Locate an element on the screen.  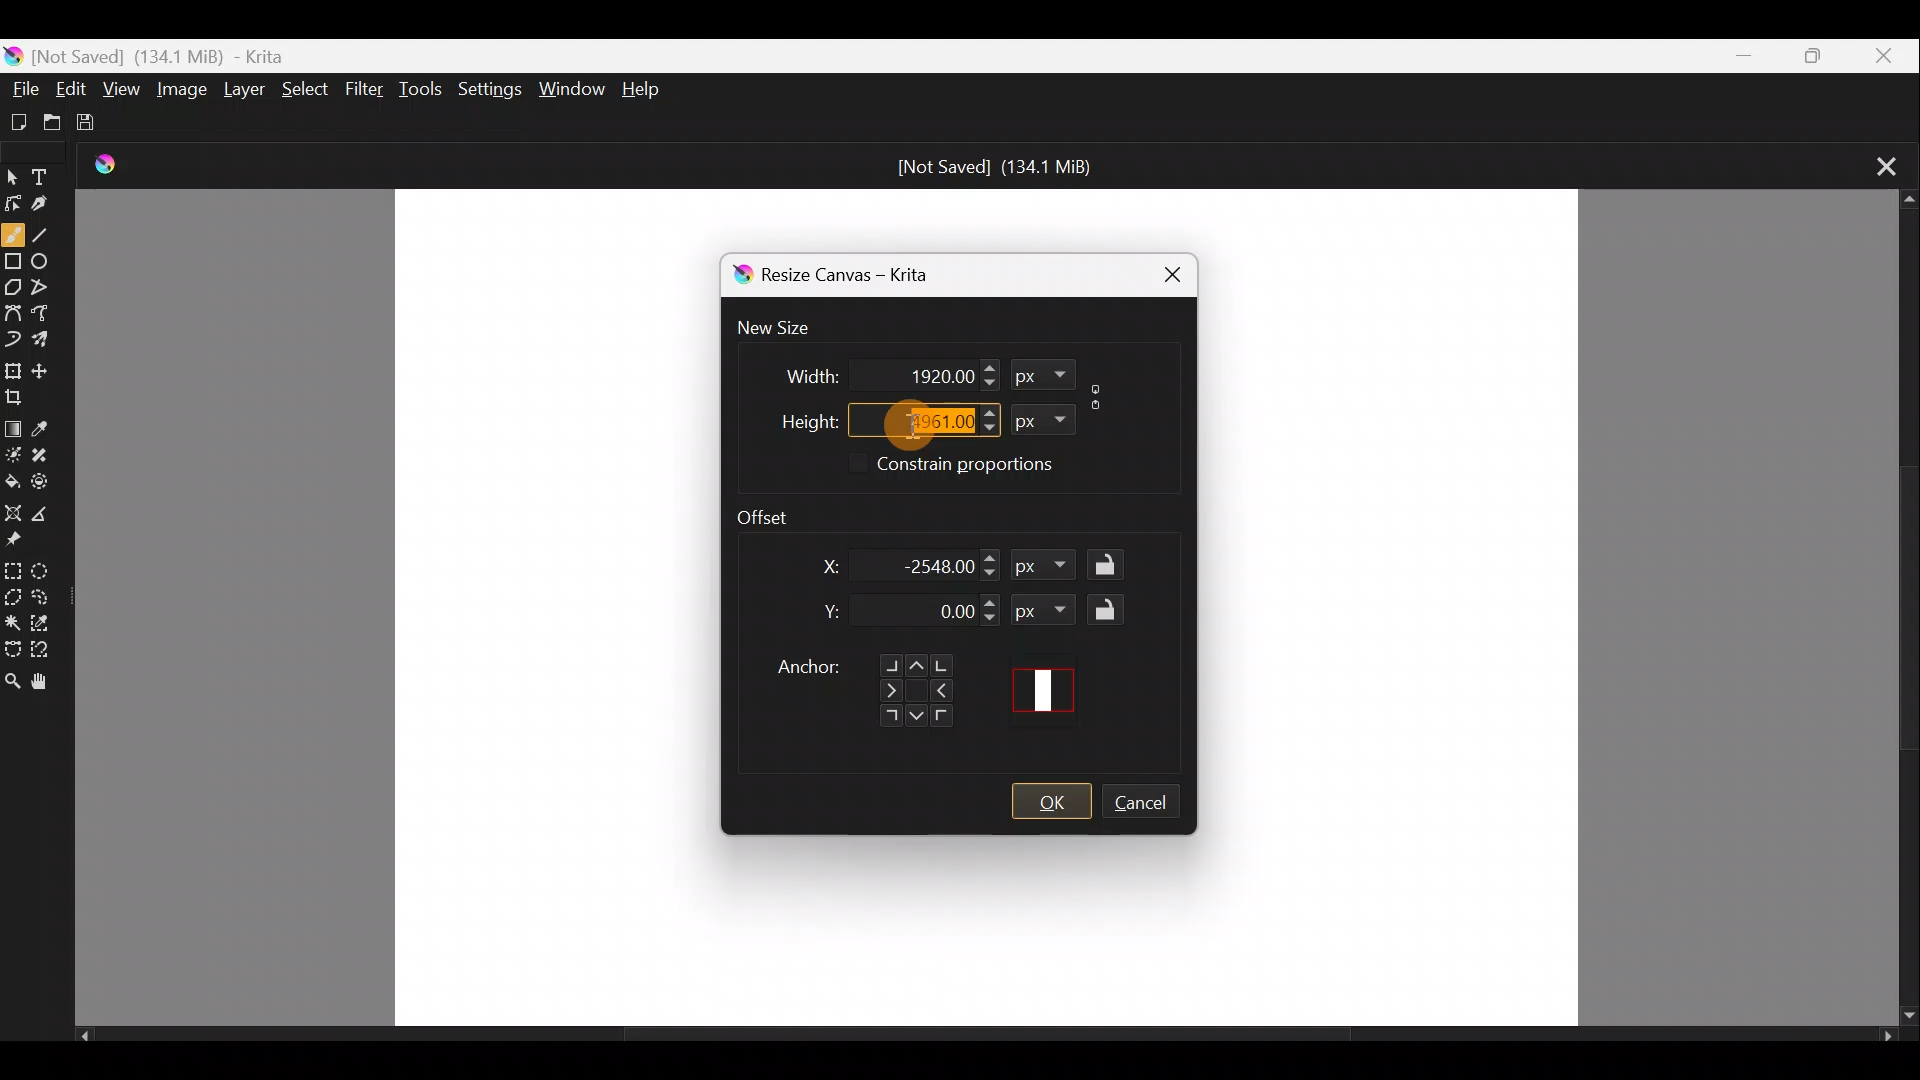
Format is located at coordinates (1049, 568).